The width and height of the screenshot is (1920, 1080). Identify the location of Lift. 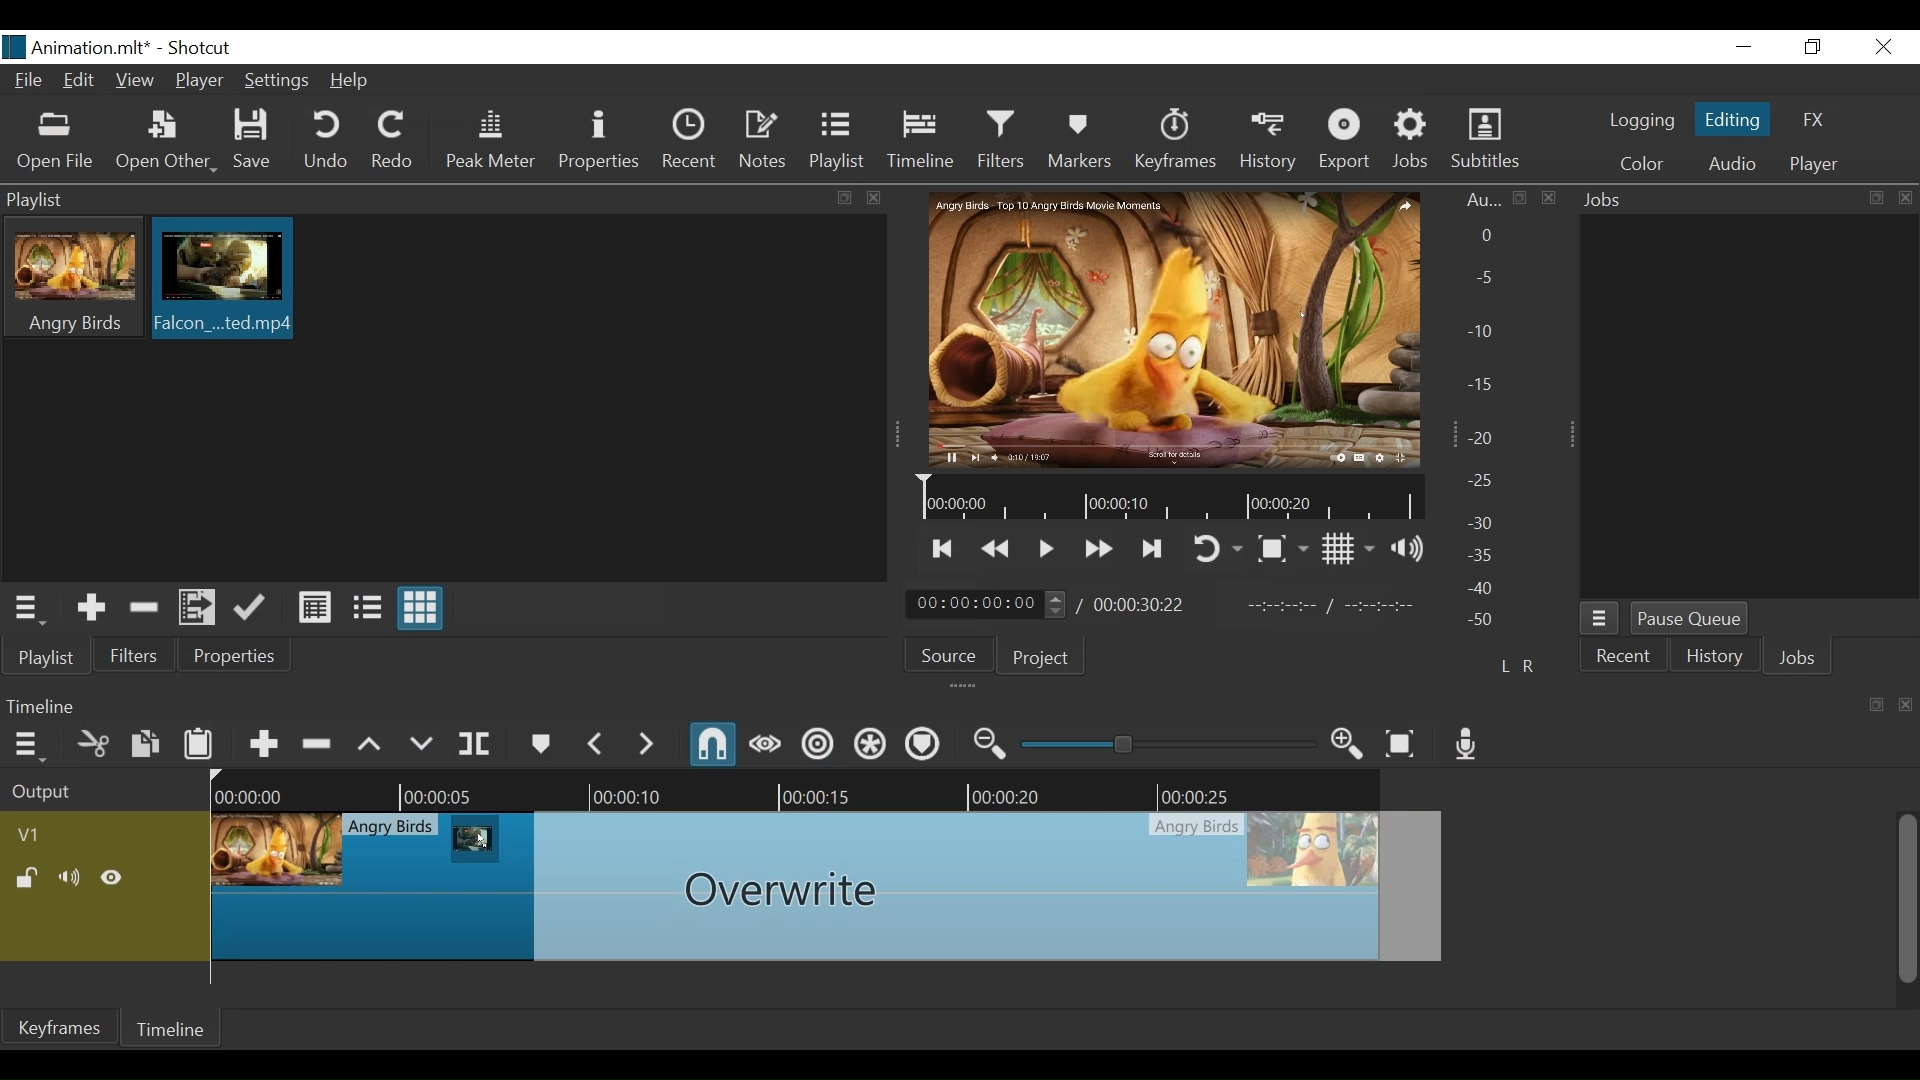
(371, 743).